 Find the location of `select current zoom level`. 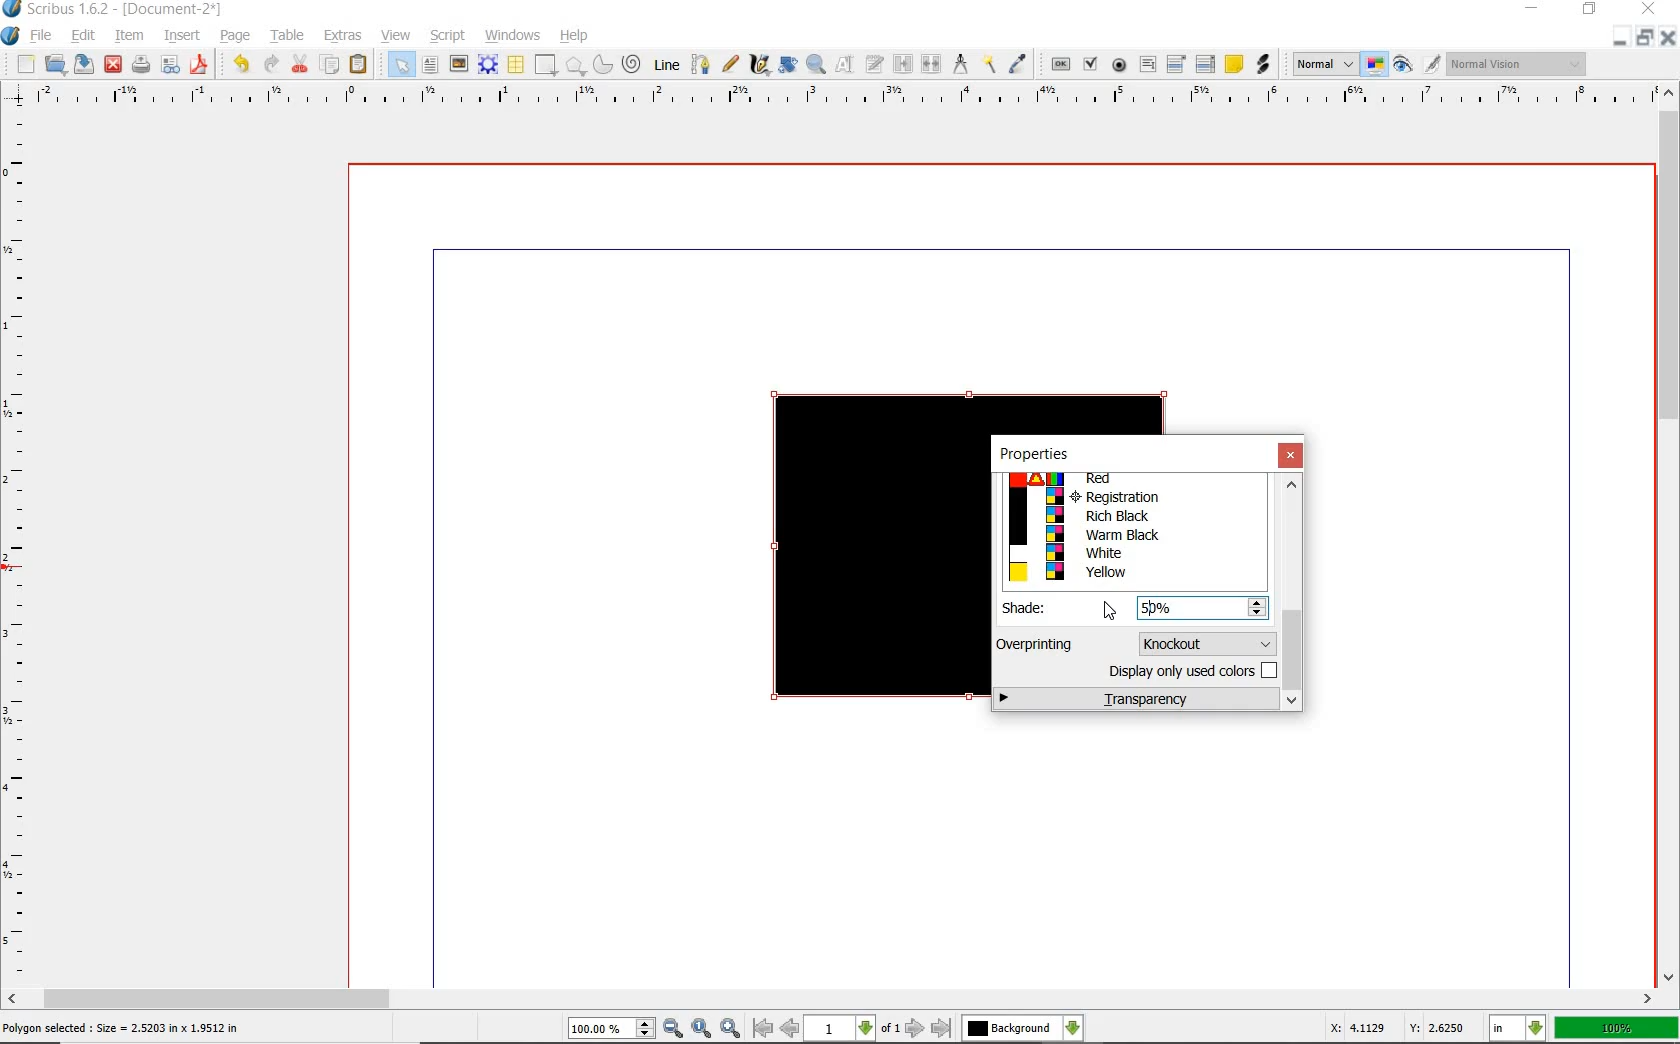

select current zoom level is located at coordinates (611, 1030).